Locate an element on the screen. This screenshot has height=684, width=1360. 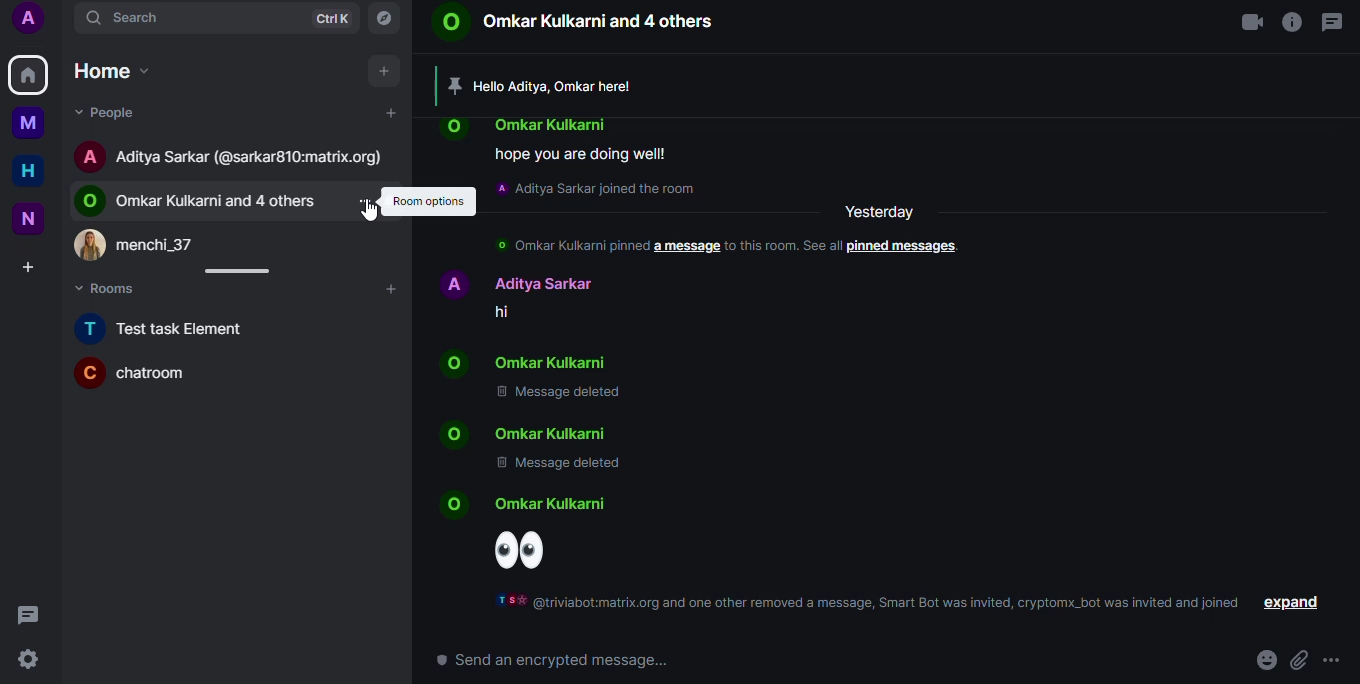
emoji is located at coordinates (520, 551).